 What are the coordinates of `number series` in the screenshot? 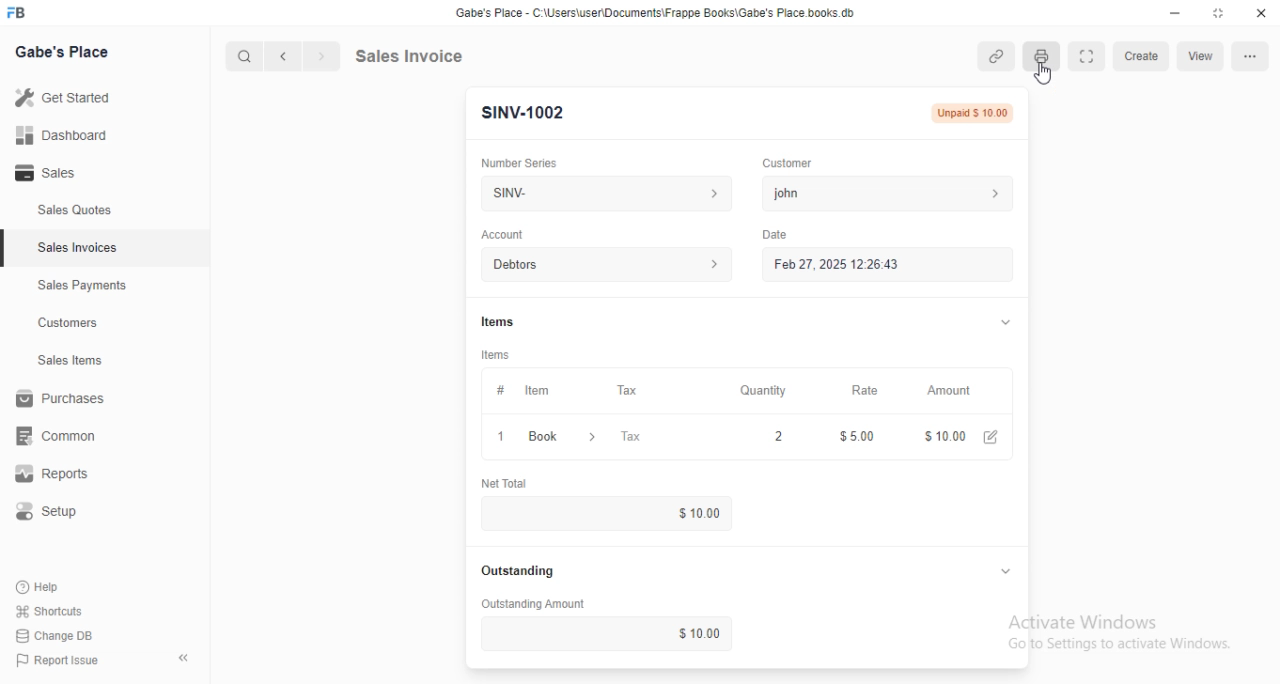 It's located at (519, 163).